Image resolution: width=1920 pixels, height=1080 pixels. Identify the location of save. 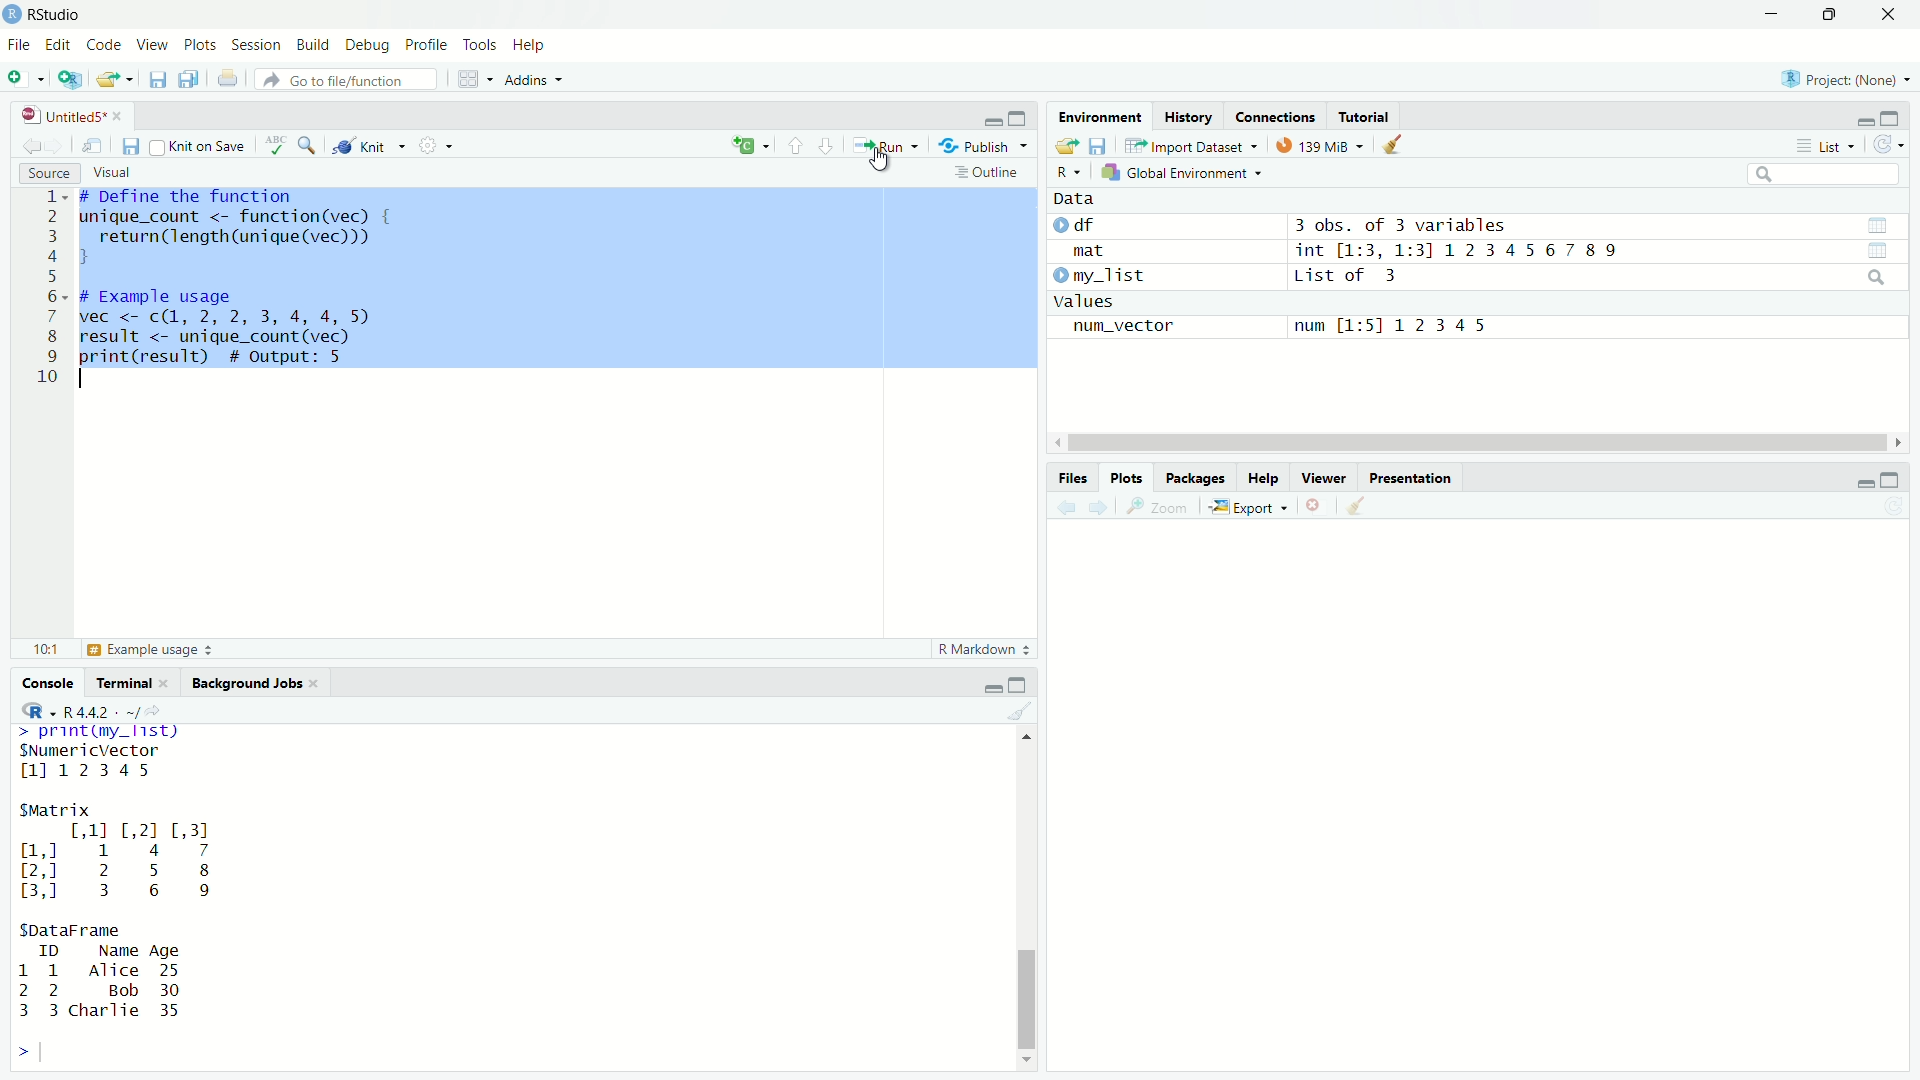
(1100, 145).